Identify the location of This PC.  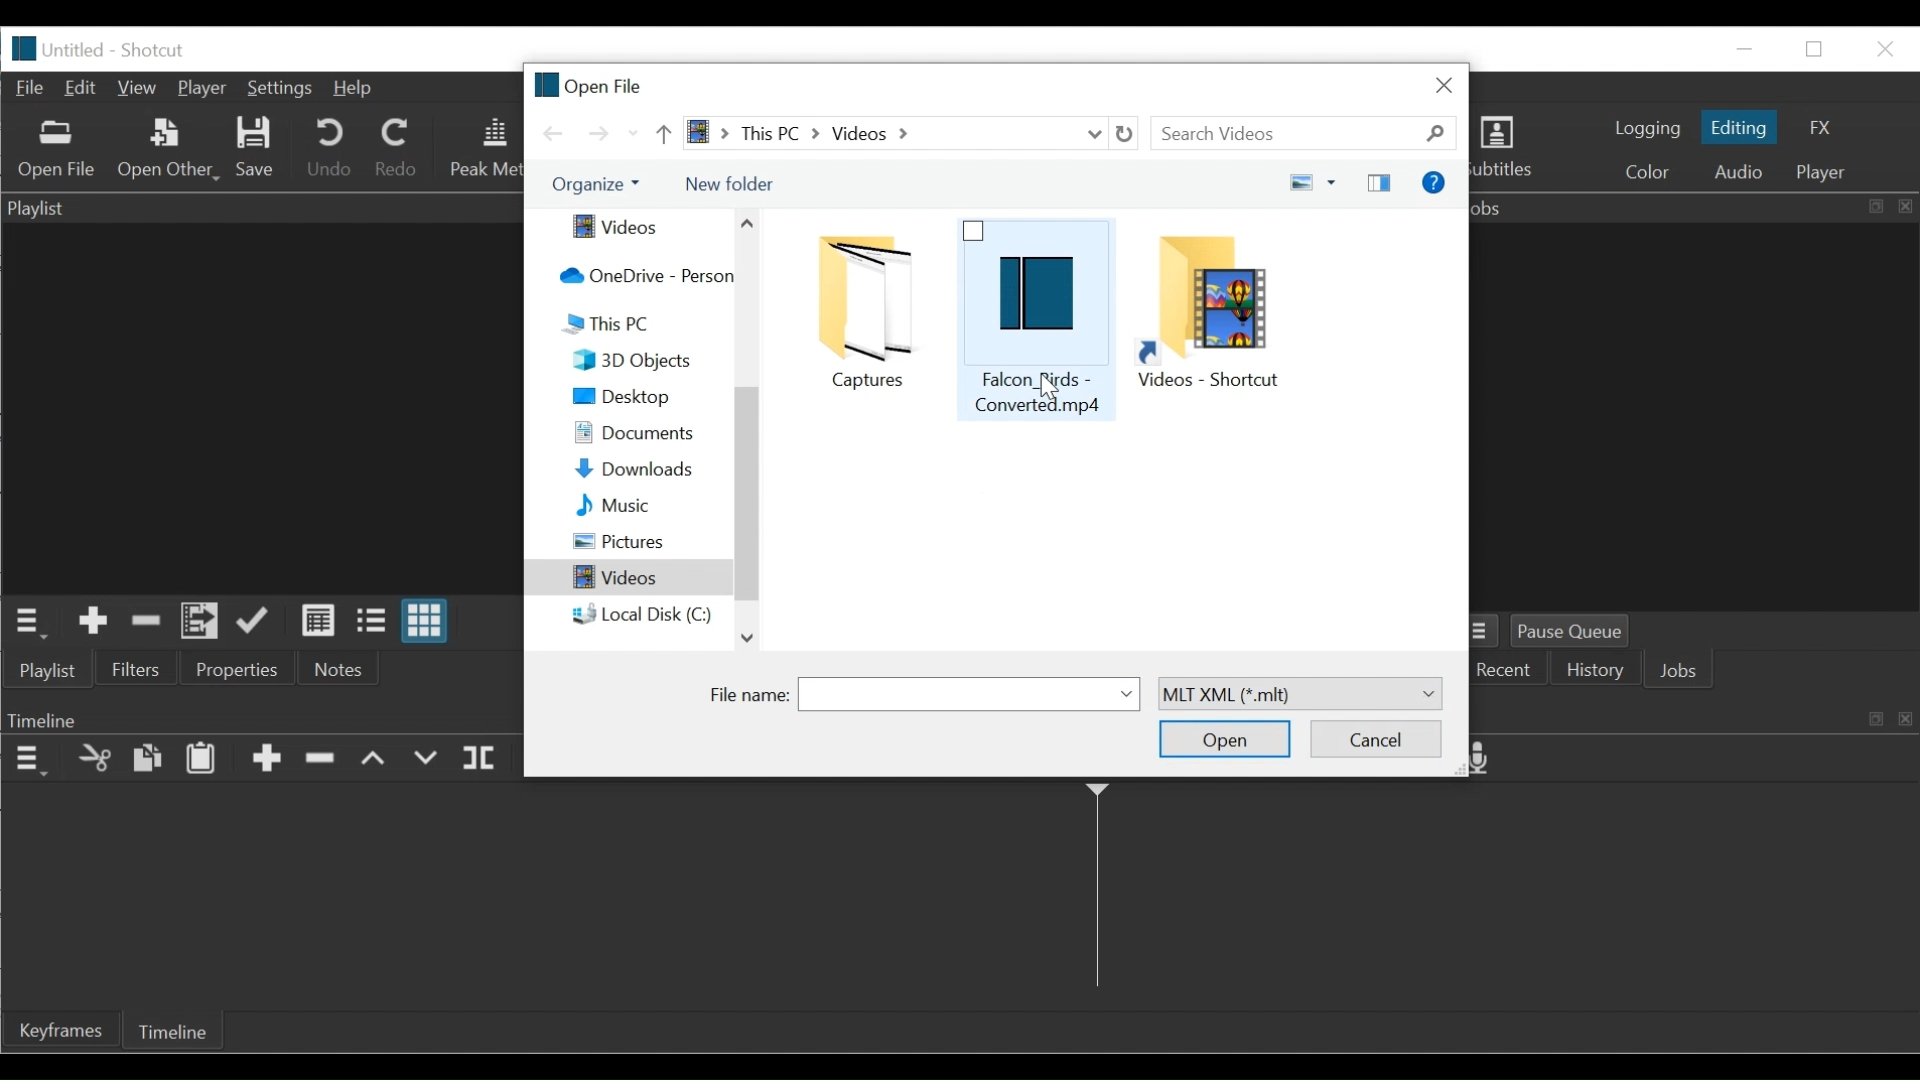
(640, 324).